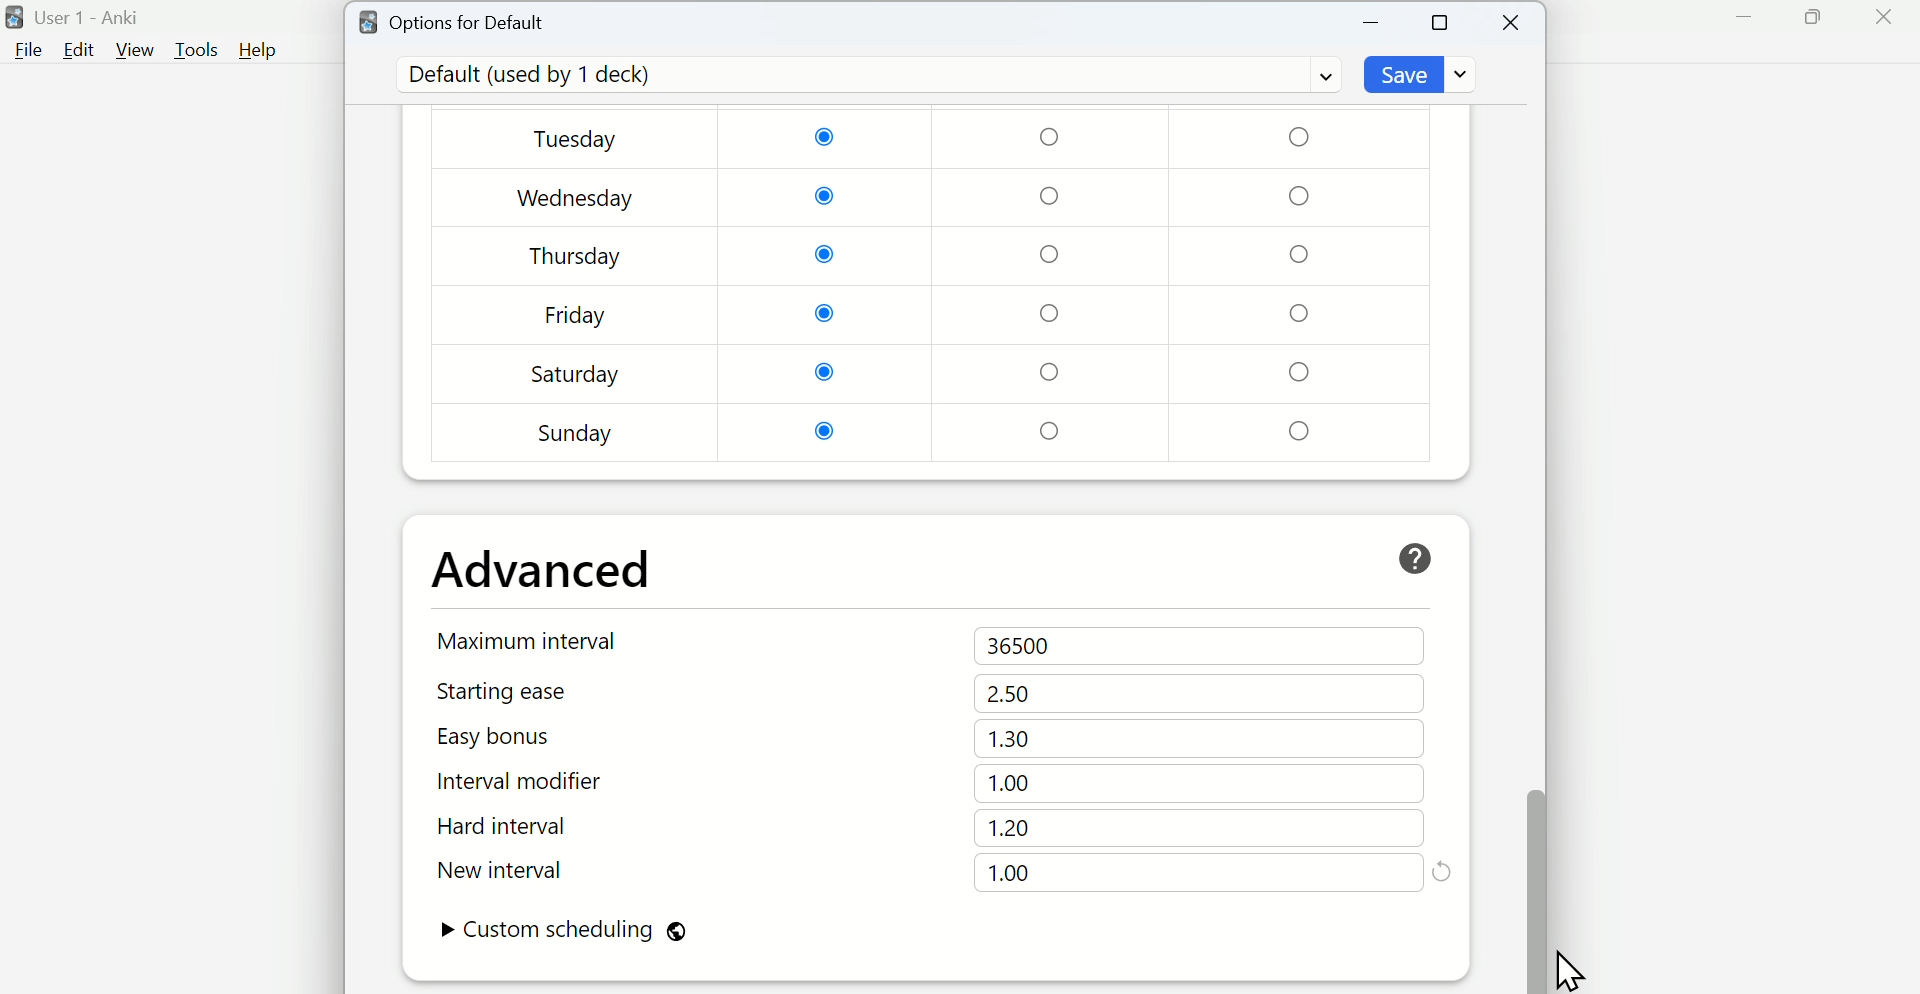 This screenshot has width=1920, height=994. What do you see at coordinates (1009, 873) in the screenshot?
I see `1.00` at bounding box center [1009, 873].